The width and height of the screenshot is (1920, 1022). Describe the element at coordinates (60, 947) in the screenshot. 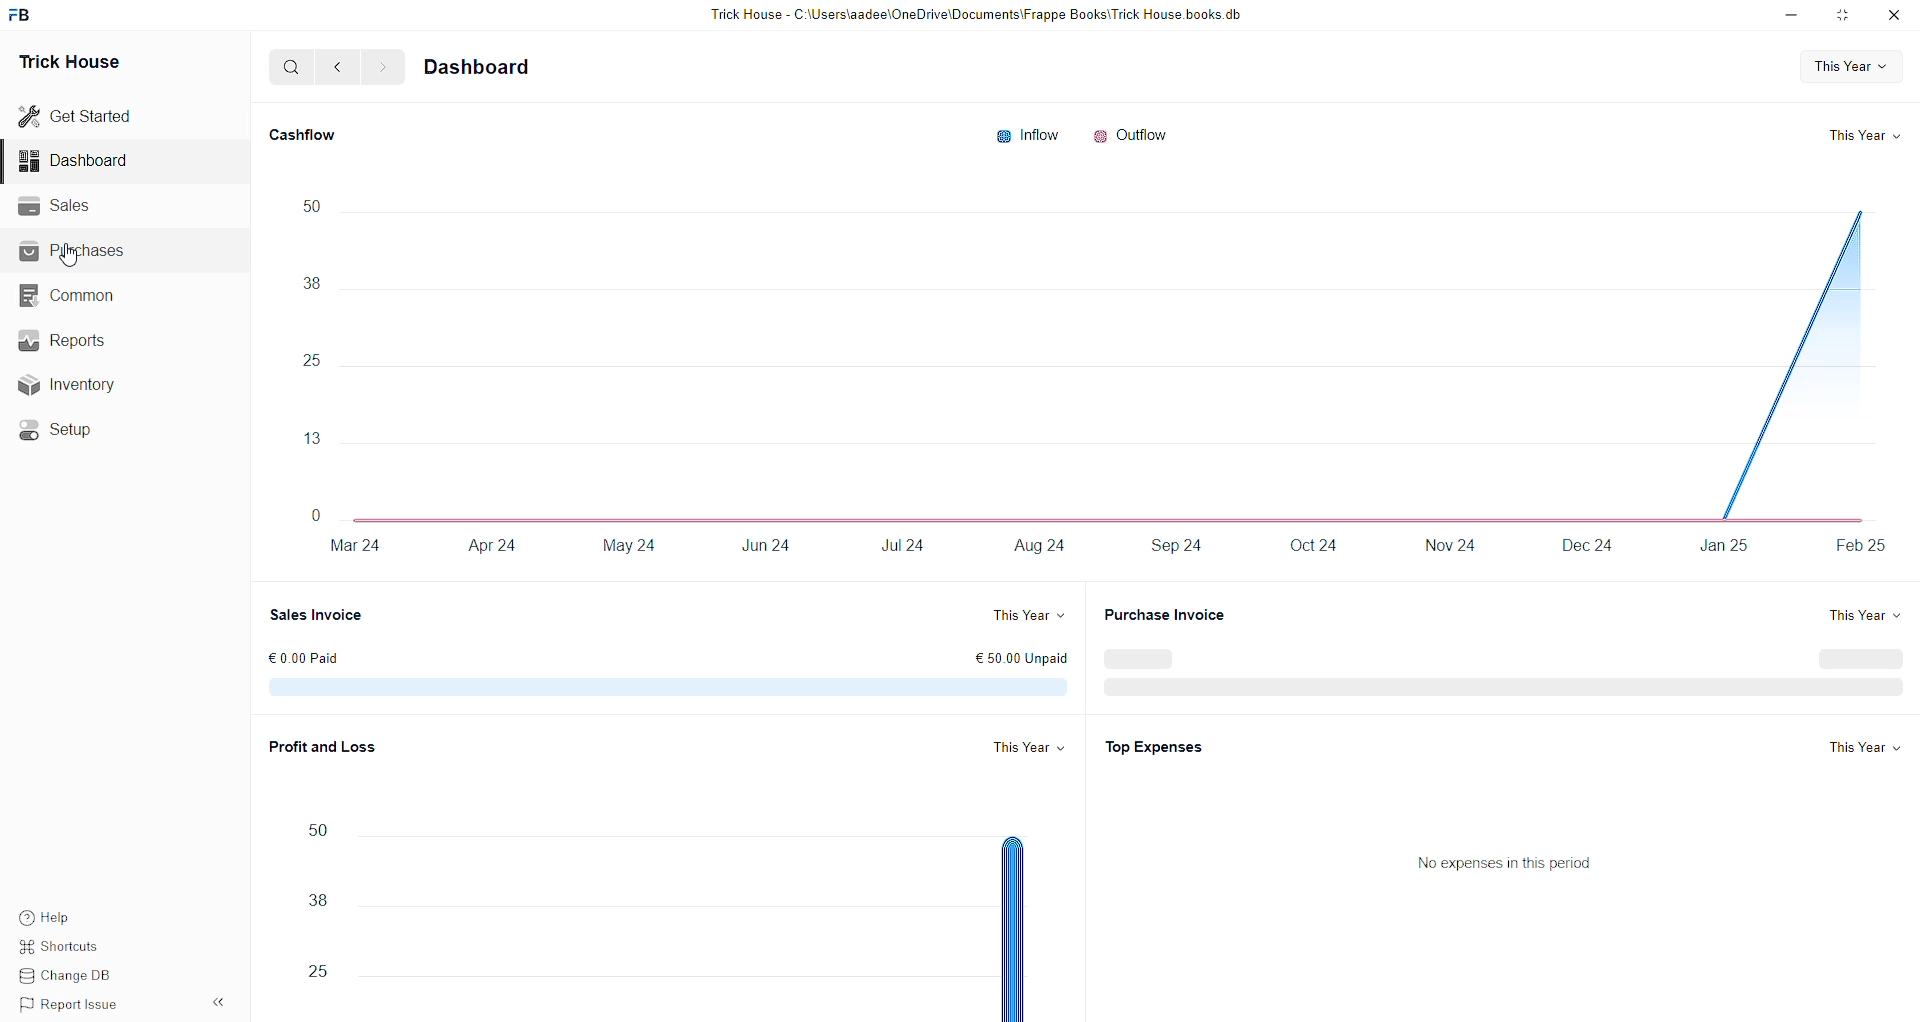

I see `Shortcuts` at that location.